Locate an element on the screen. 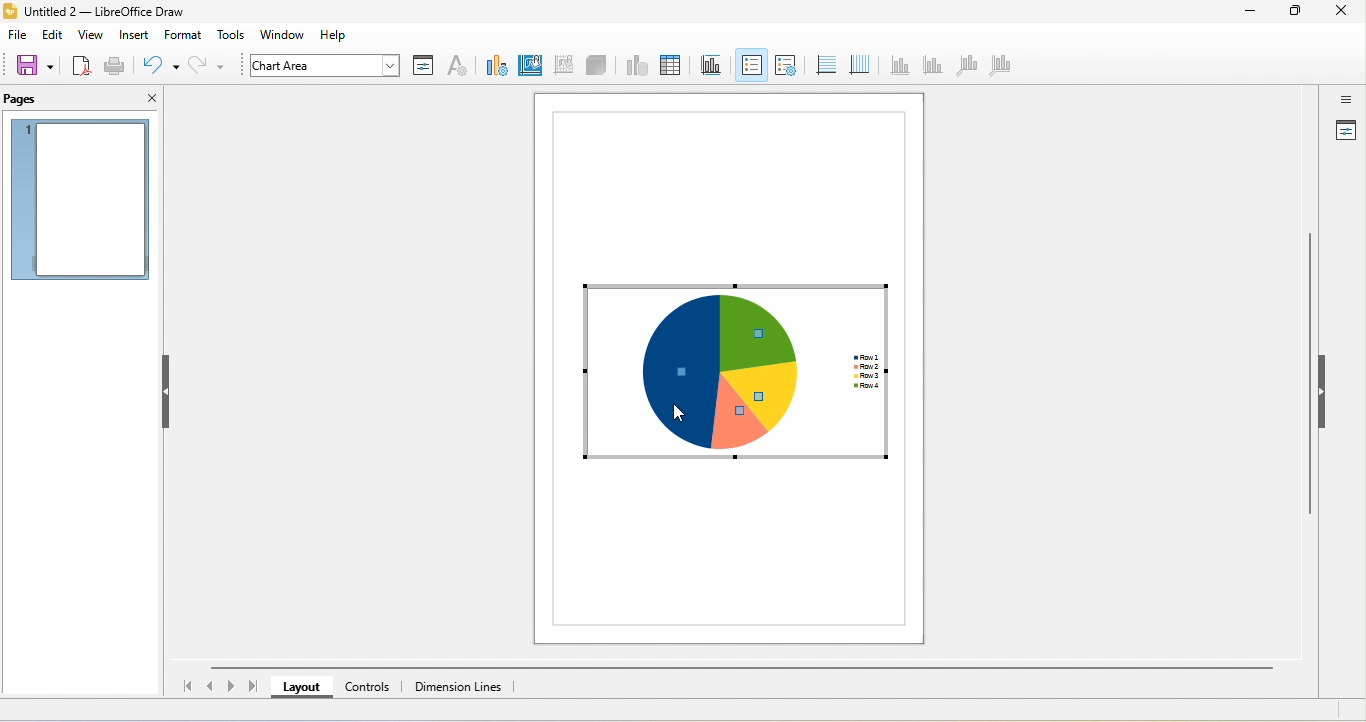 This screenshot has width=1366, height=722. format background is located at coordinates (529, 65).